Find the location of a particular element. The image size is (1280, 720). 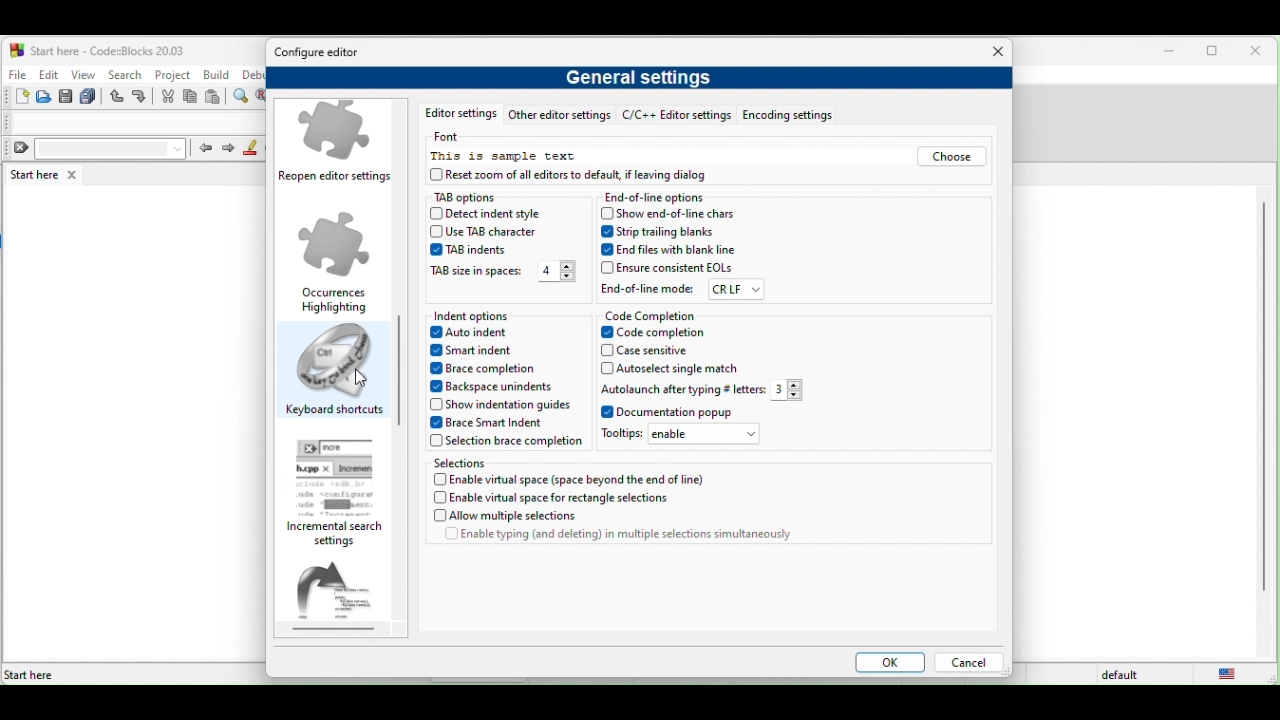

enable virtual space for rectangle selection is located at coordinates (565, 499).